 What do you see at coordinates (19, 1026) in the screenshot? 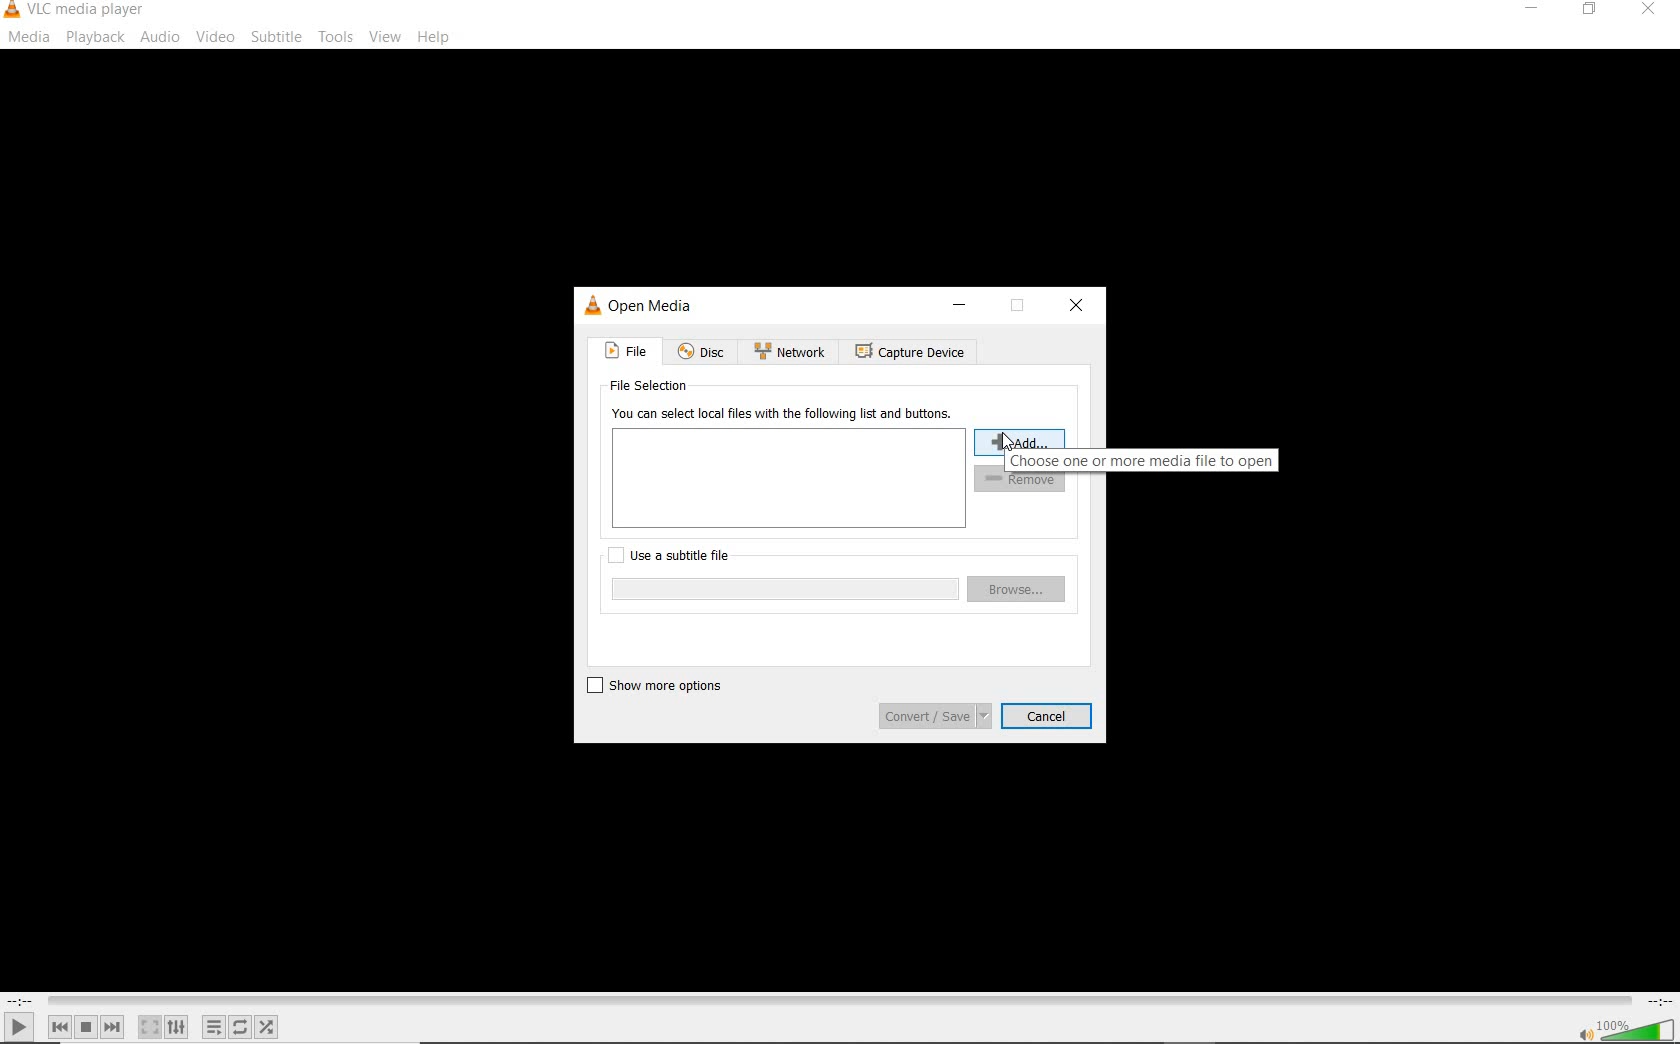
I see `play` at bounding box center [19, 1026].